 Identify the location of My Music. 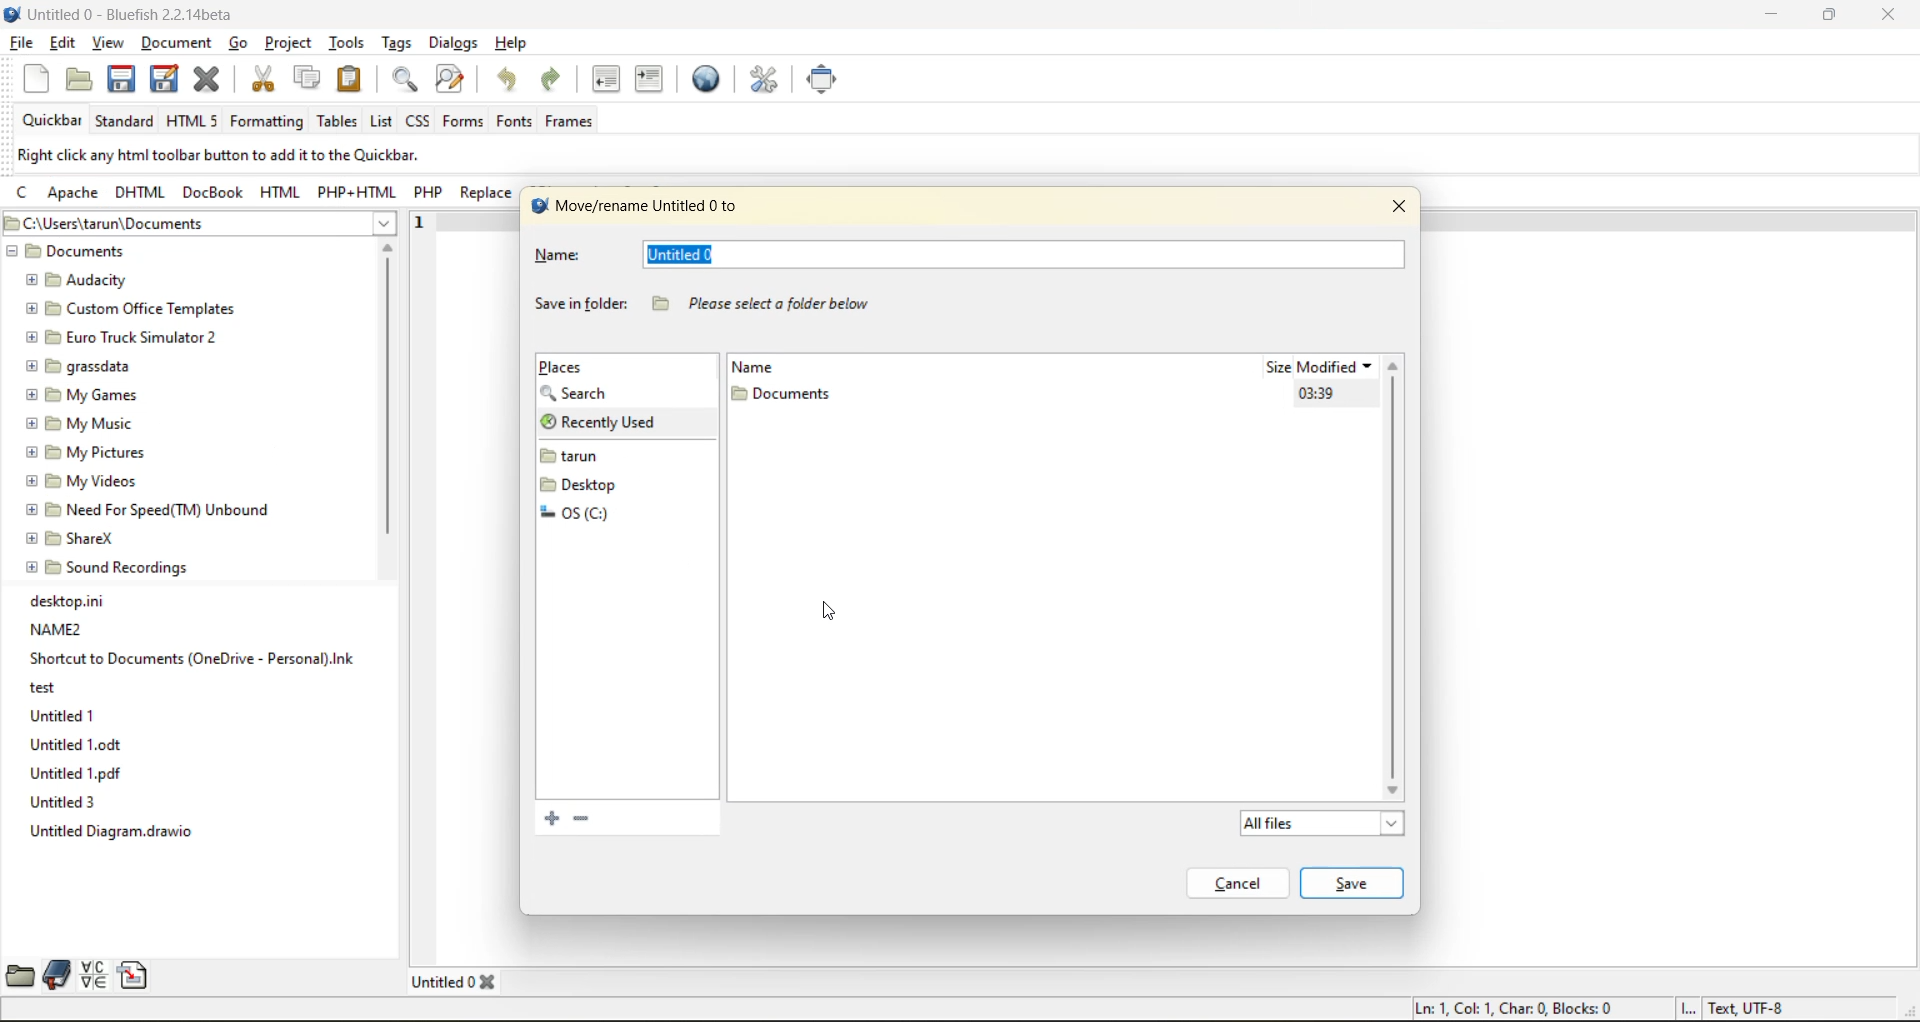
(85, 424).